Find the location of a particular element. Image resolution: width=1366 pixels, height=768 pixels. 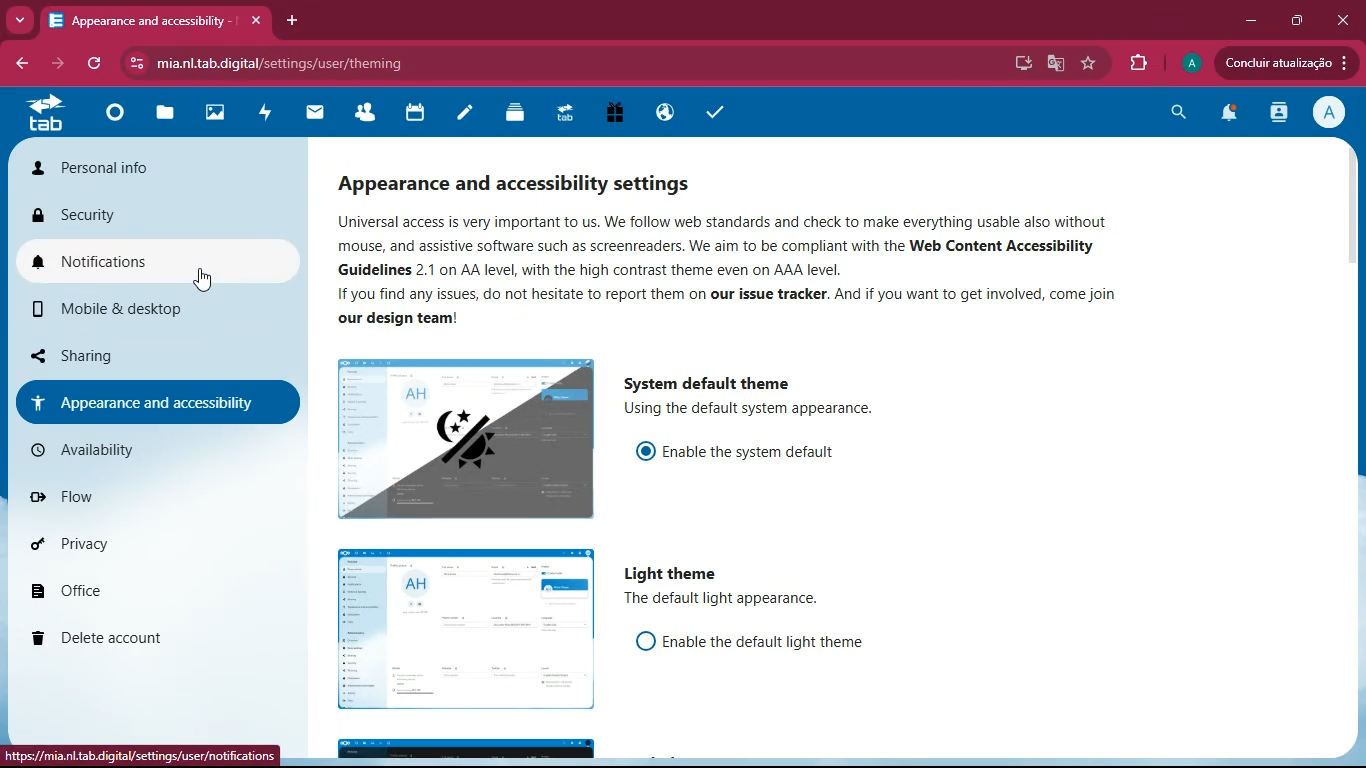

google translate is located at coordinates (1053, 65).